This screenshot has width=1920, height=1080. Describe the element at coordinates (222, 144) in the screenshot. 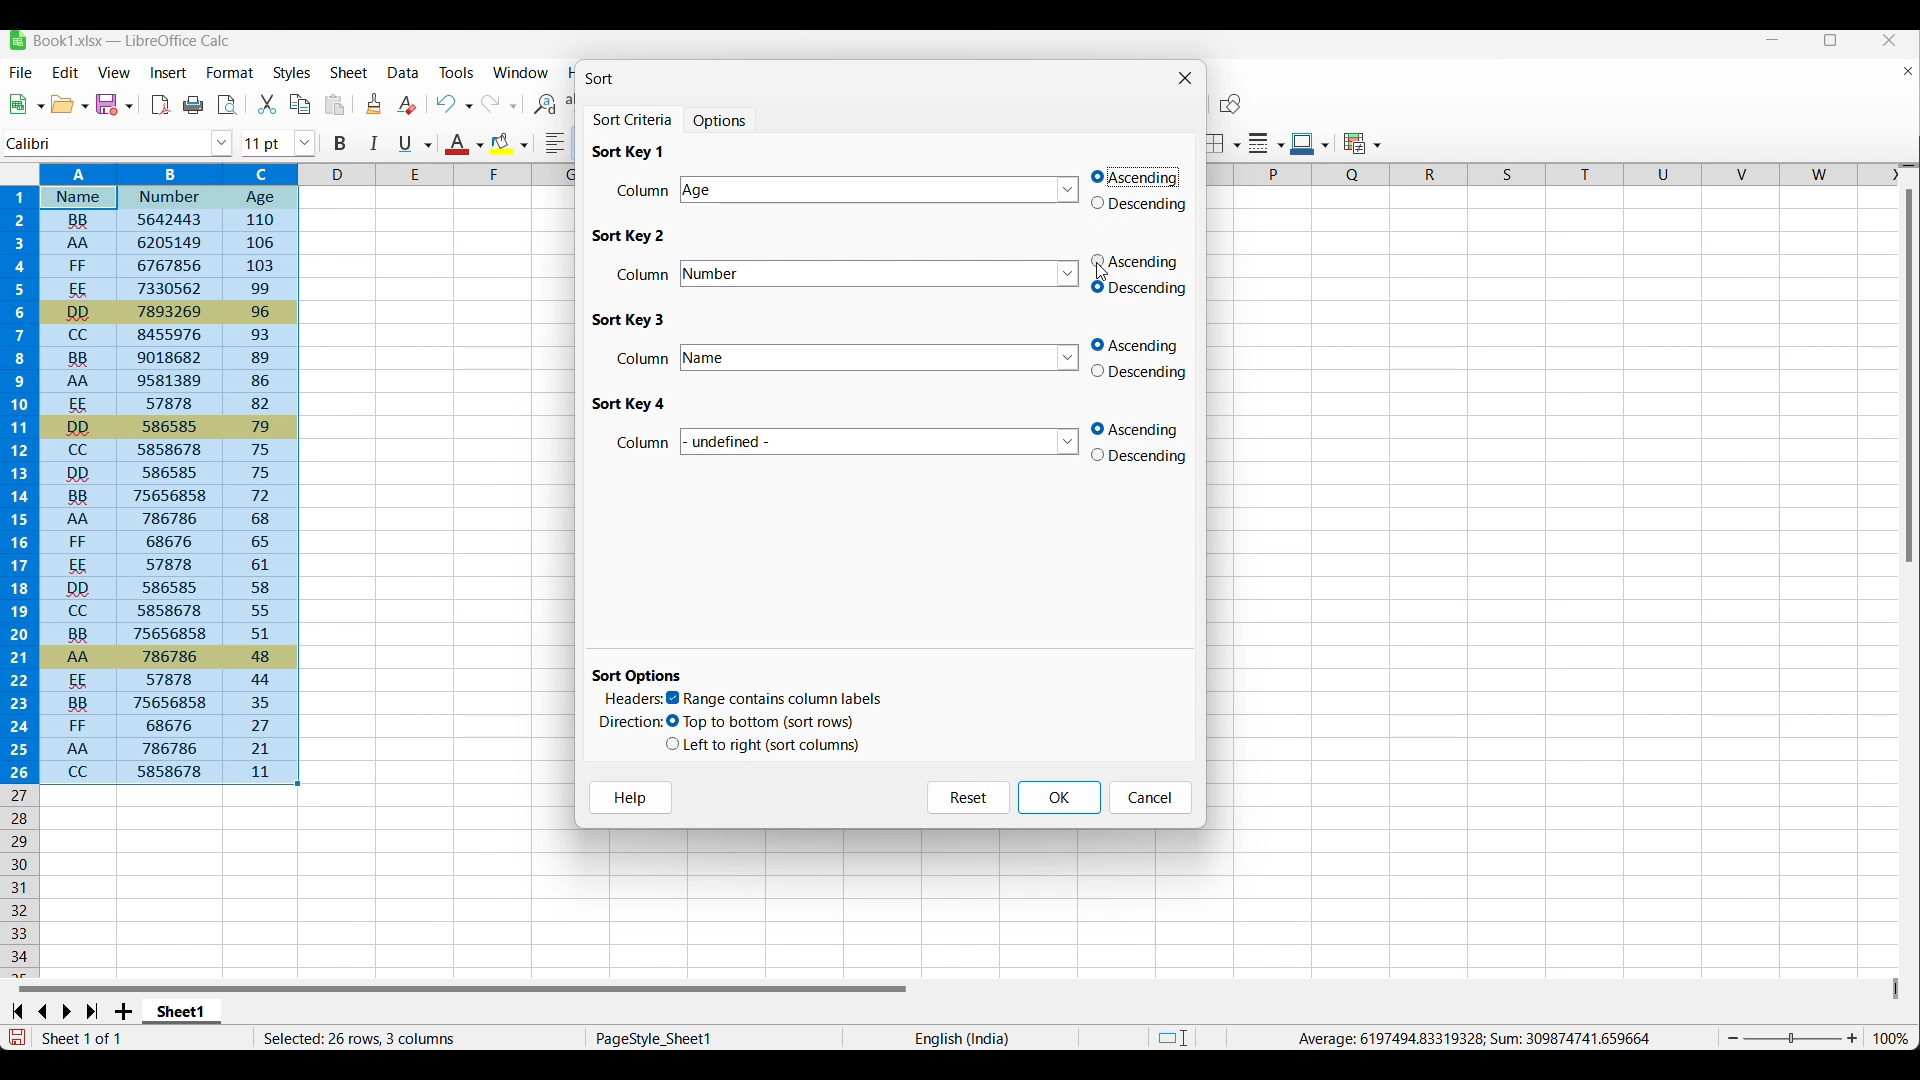

I see `Font options` at that location.